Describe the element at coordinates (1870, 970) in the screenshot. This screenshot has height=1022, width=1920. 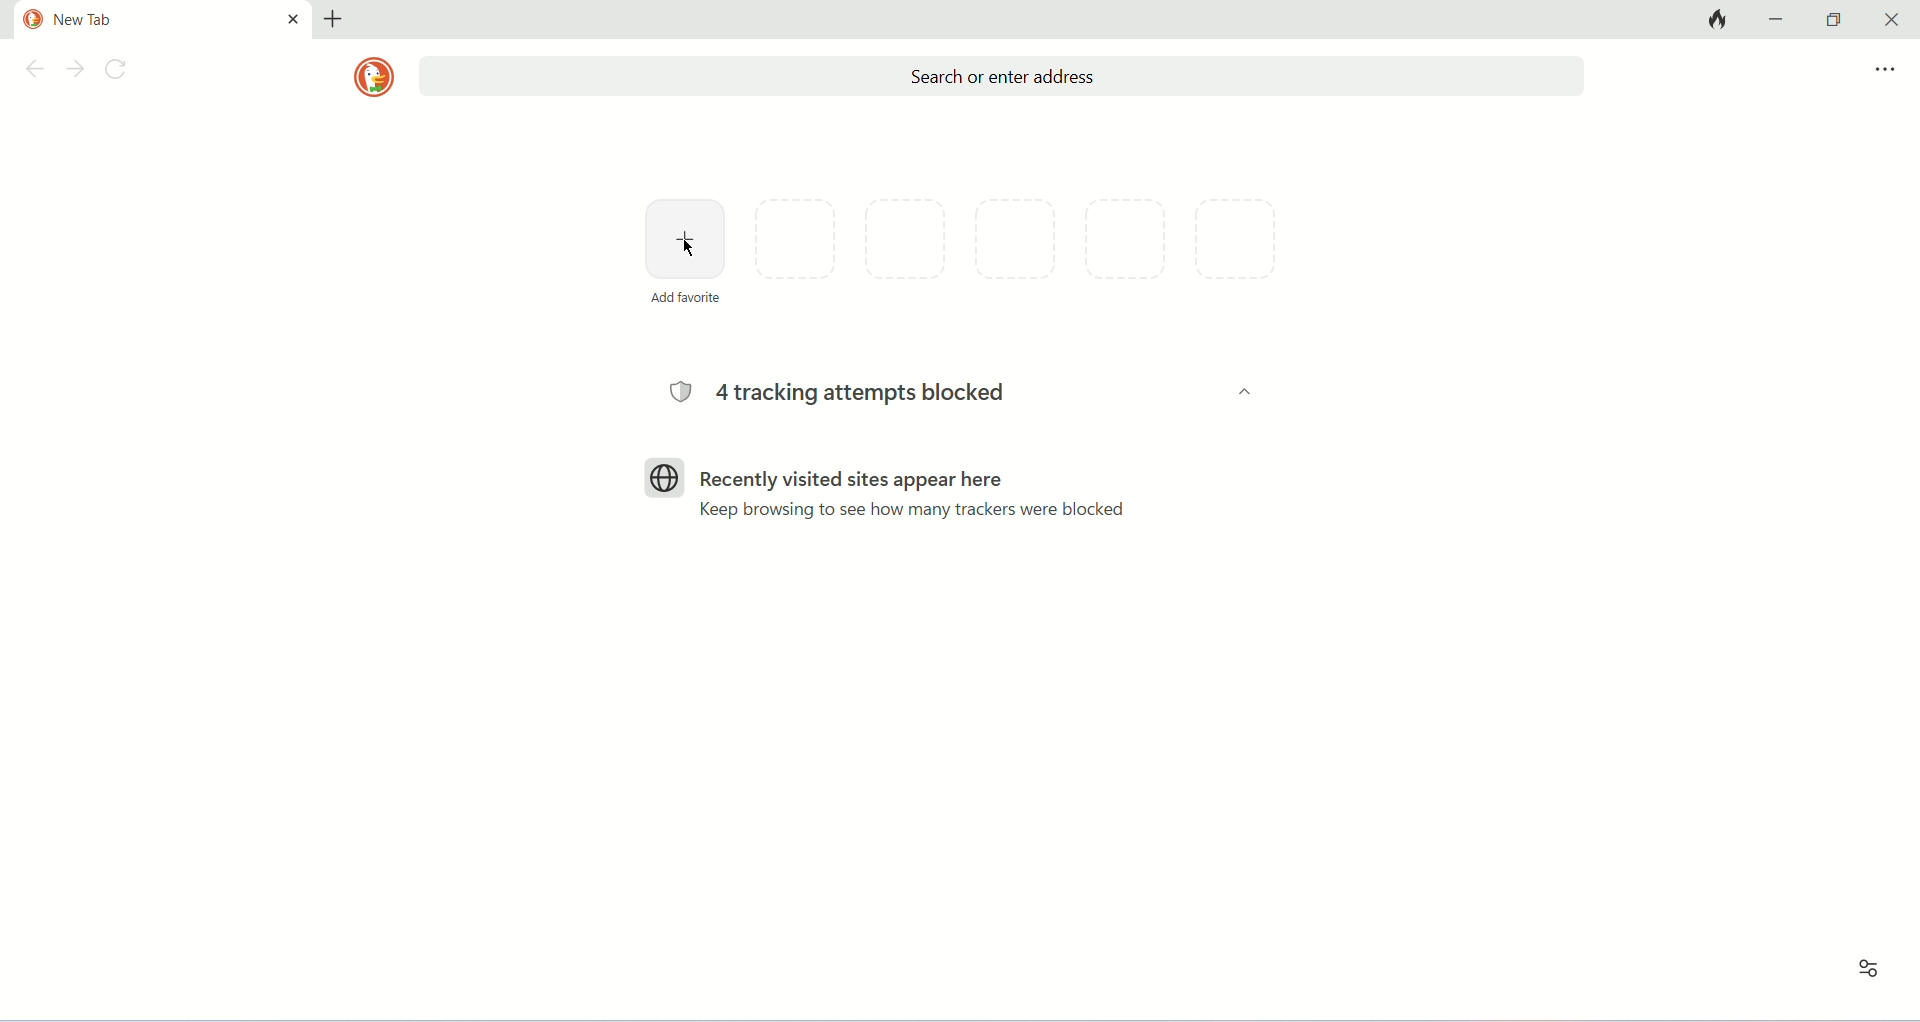
I see `view option` at that location.